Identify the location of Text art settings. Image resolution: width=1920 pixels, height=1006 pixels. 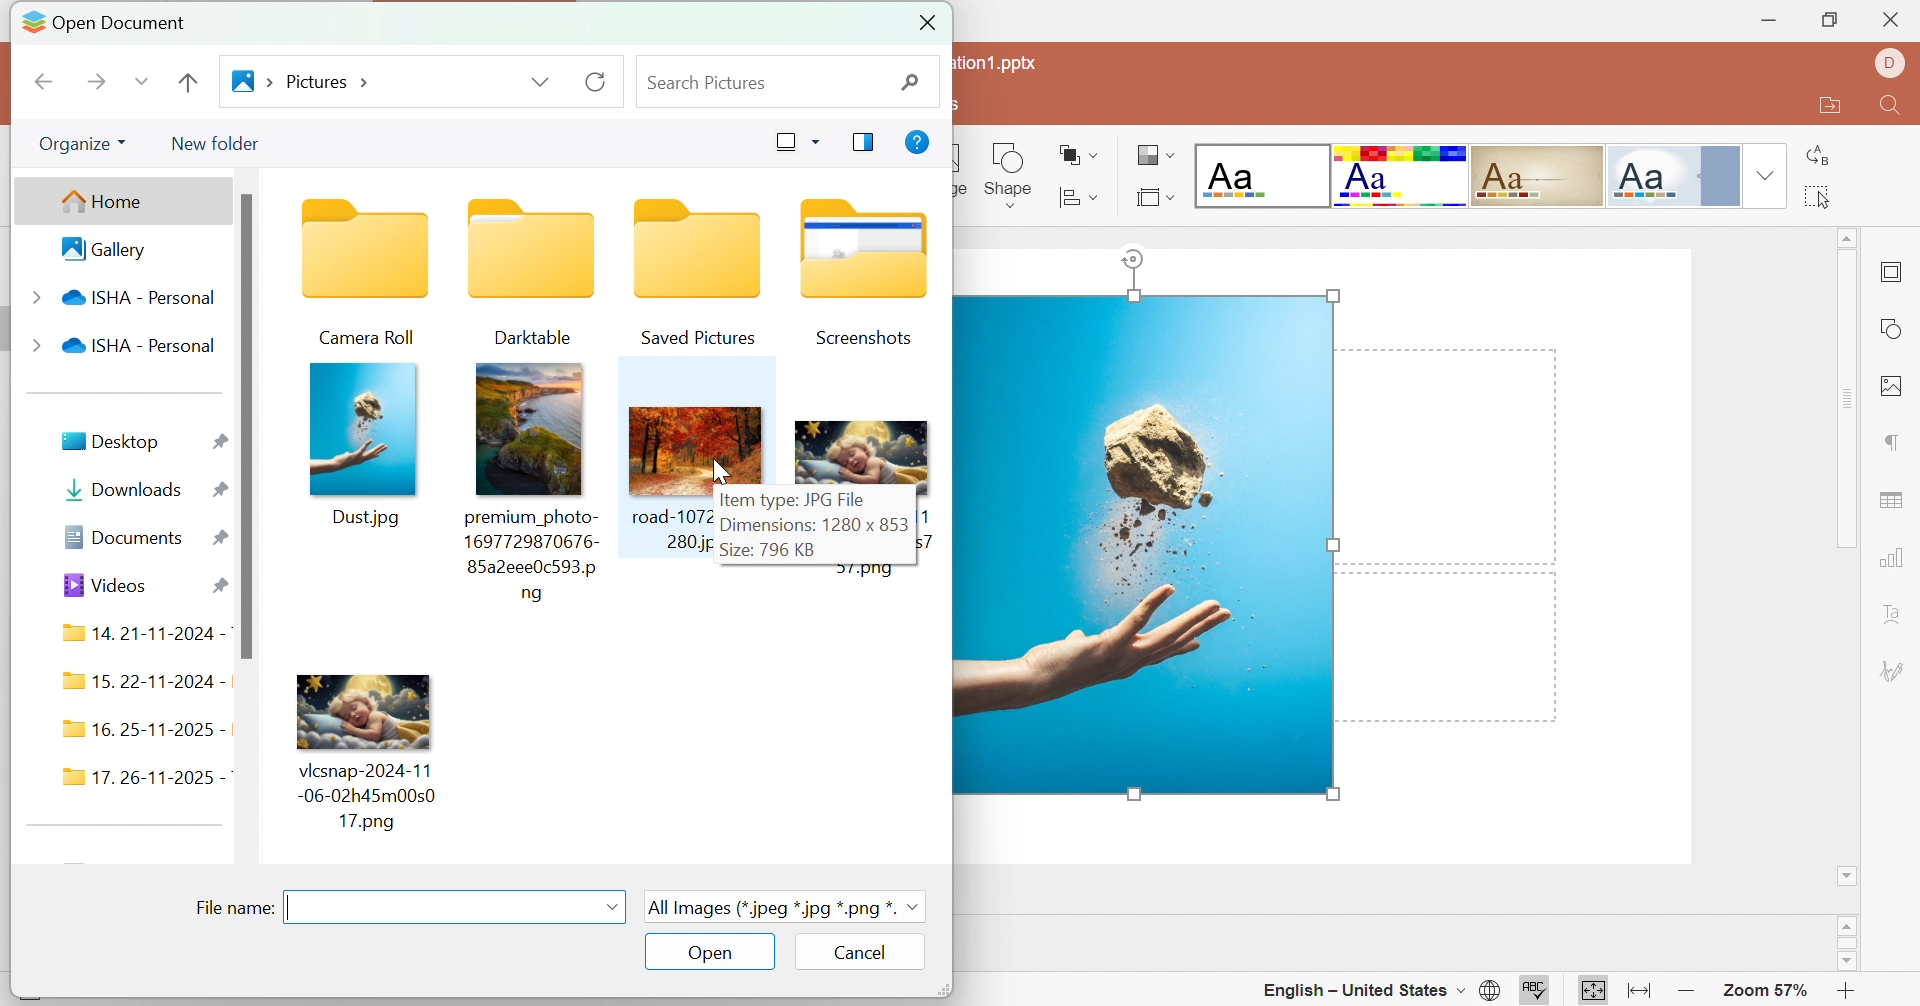
(1896, 614).